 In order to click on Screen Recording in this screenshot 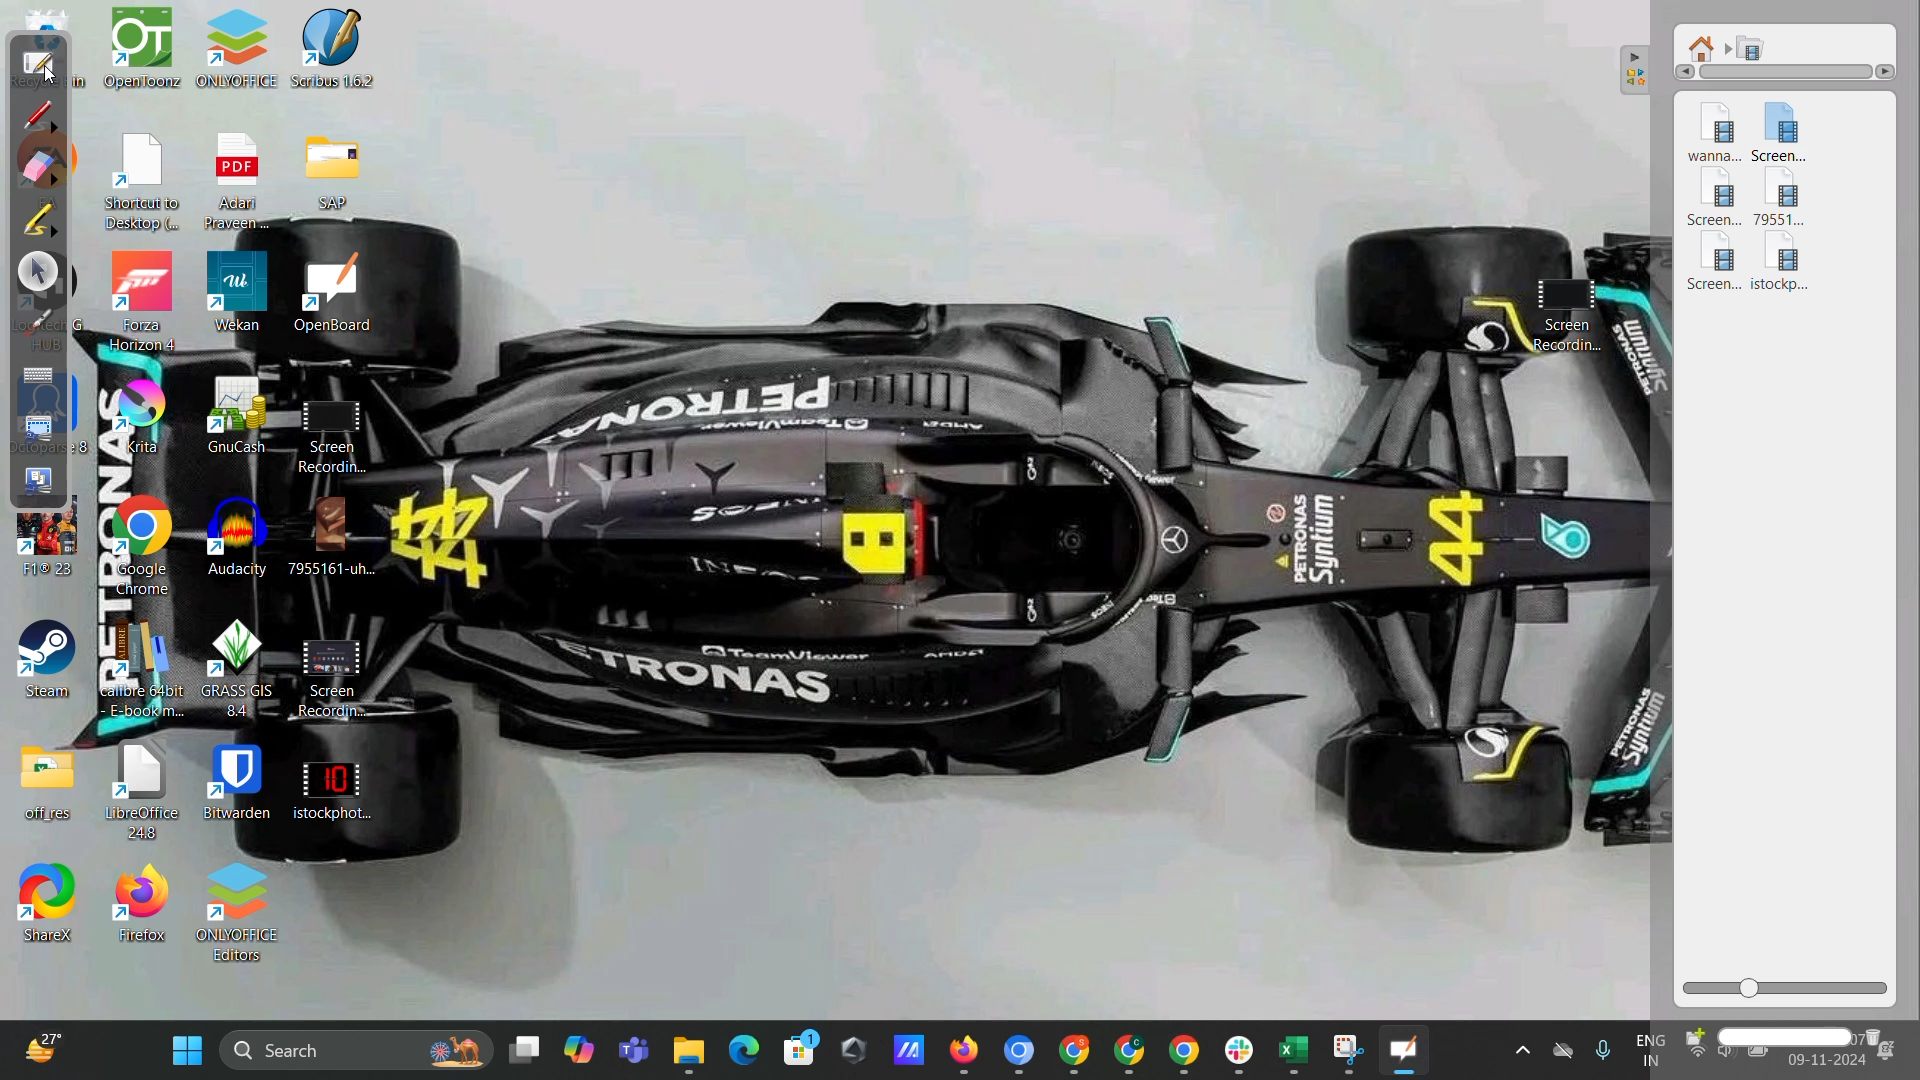, I will do `click(325, 677)`.